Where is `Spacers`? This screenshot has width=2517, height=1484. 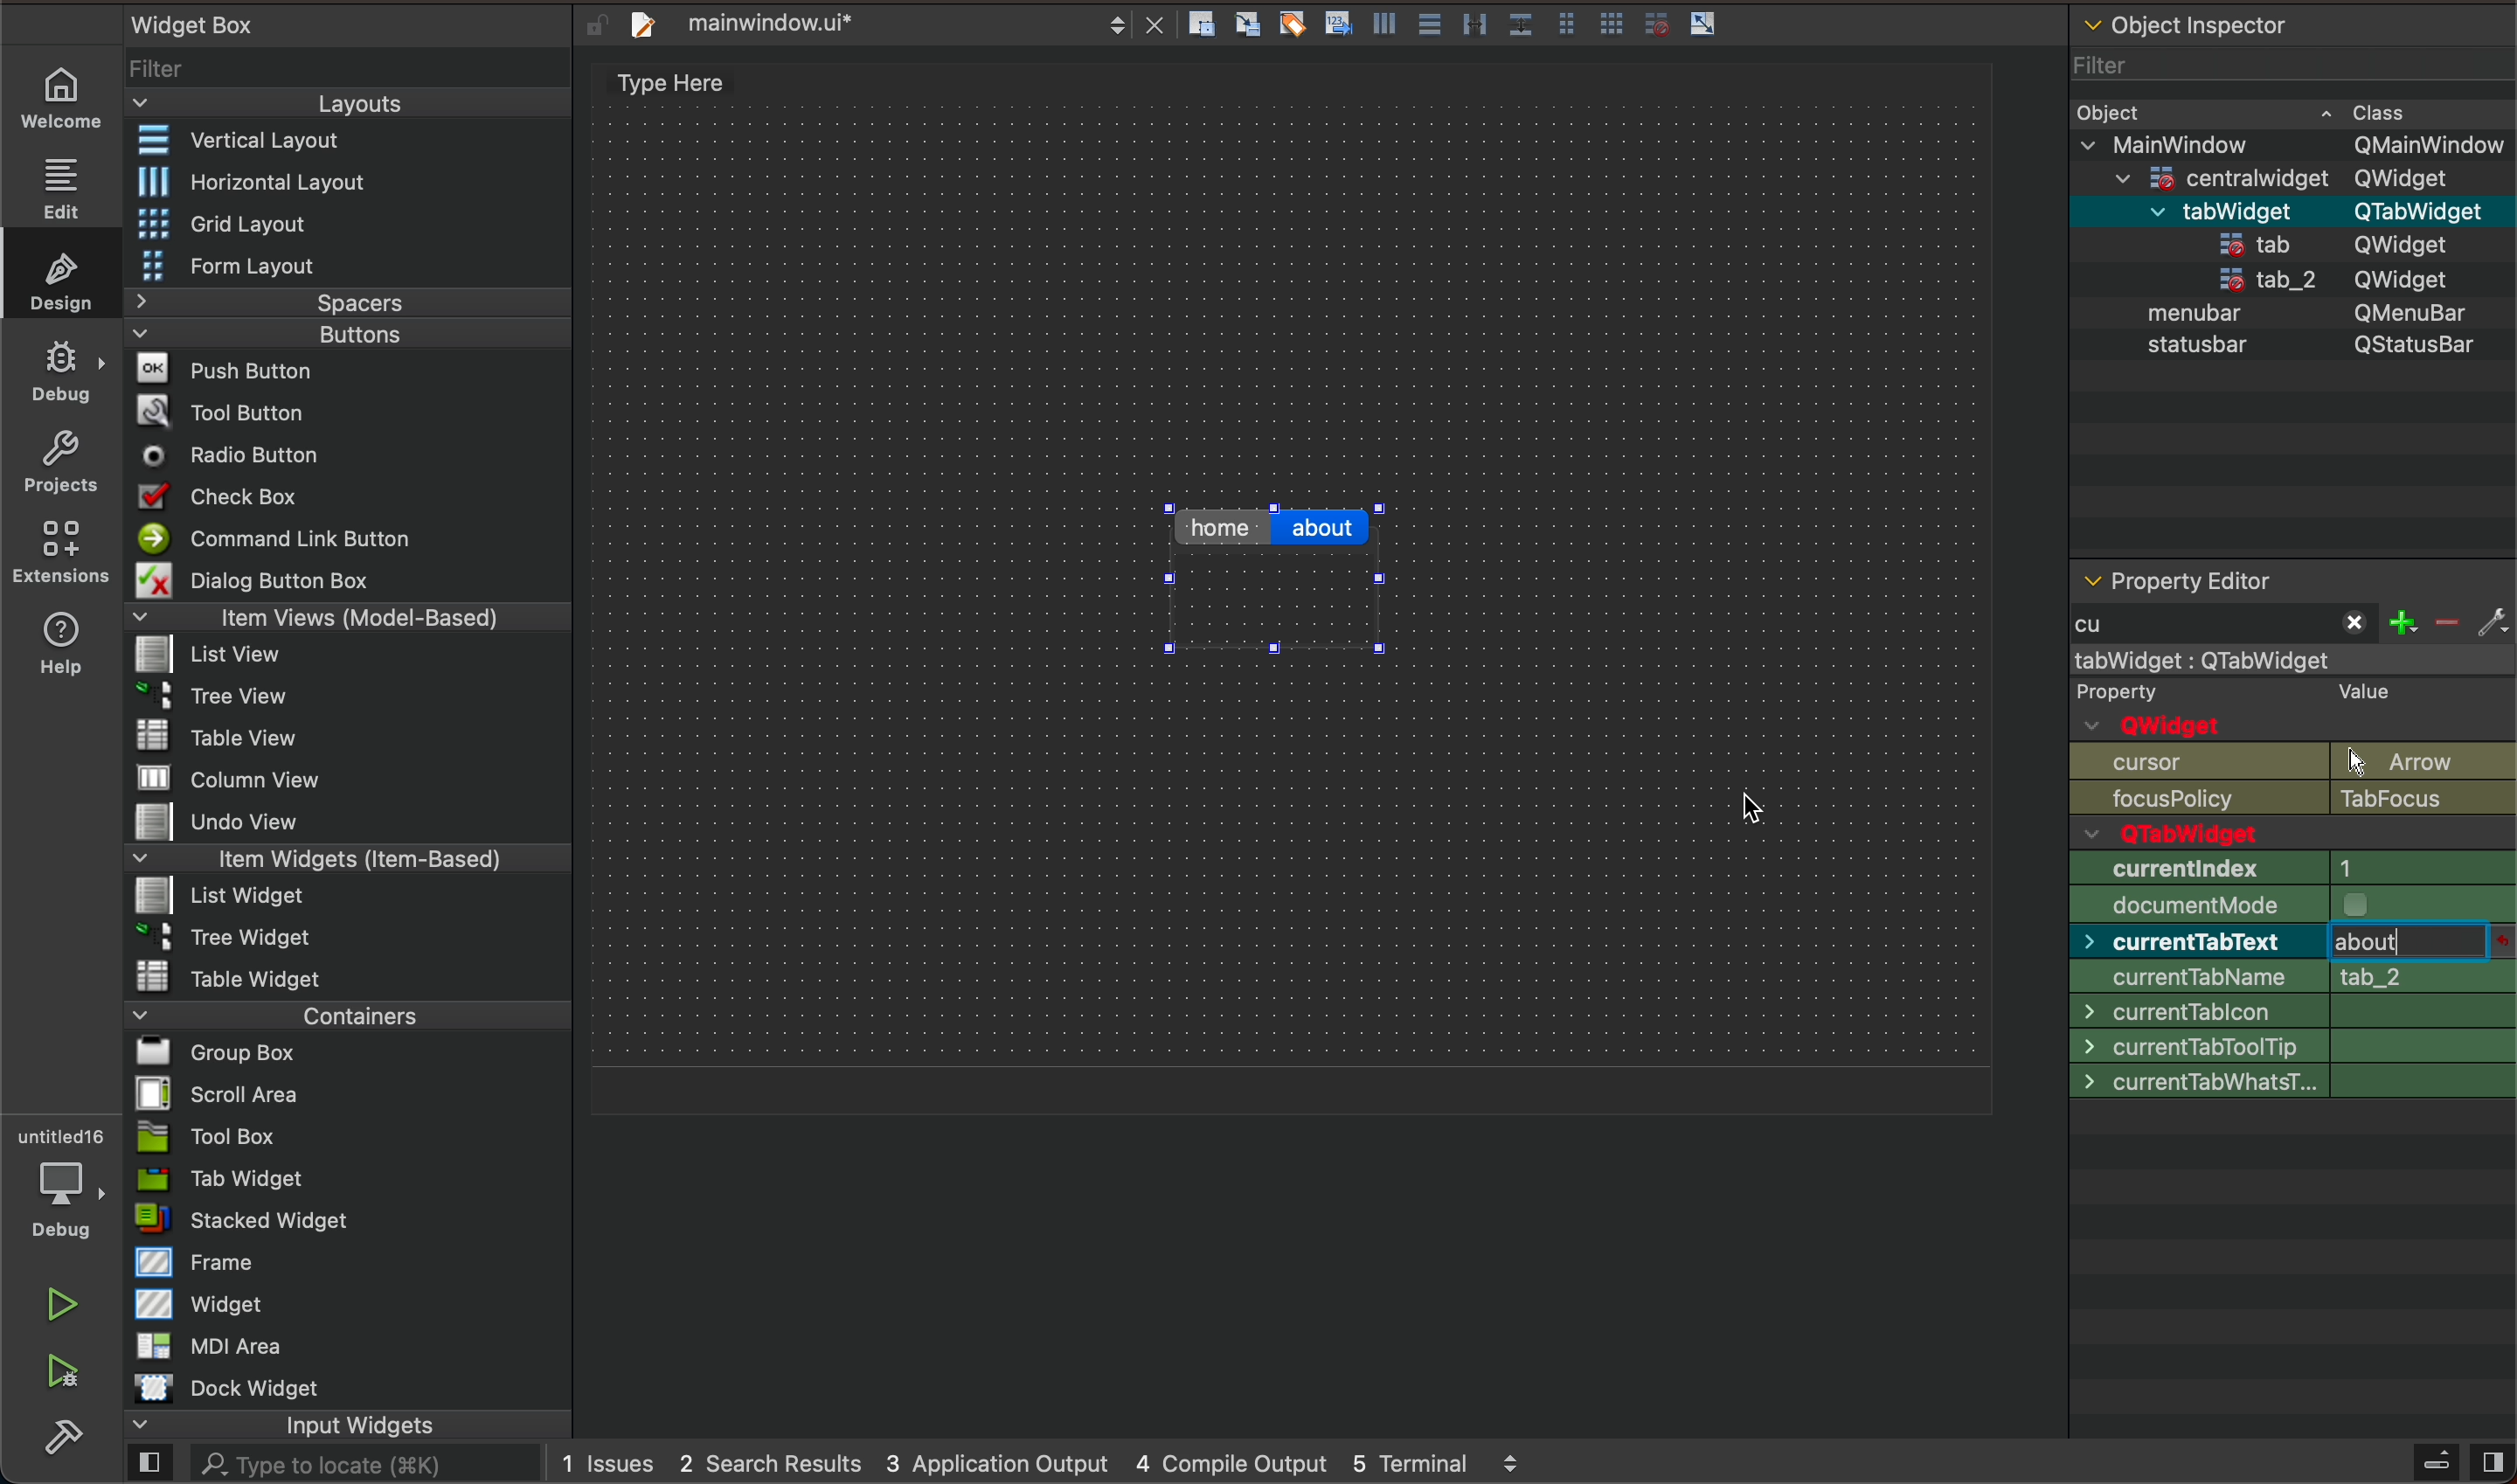
Spacers is located at coordinates (350, 304).